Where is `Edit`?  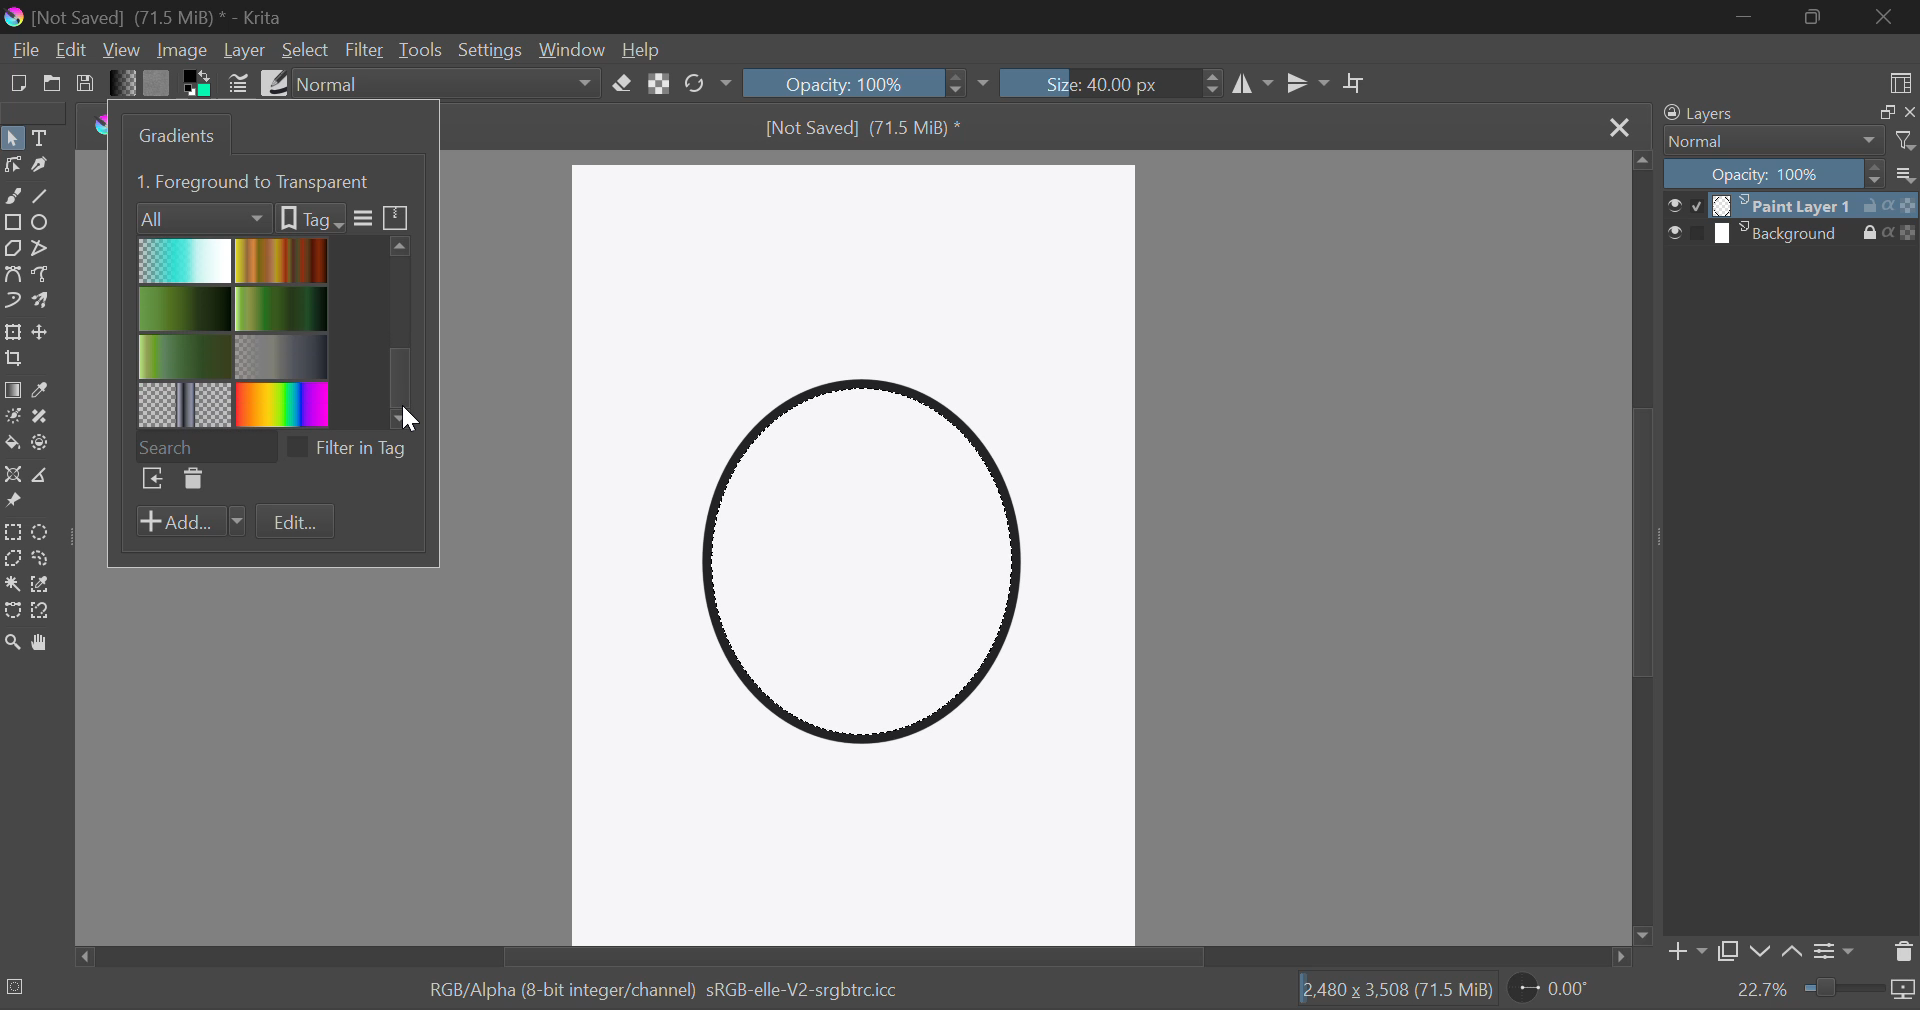
Edit is located at coordinates (294, 520).